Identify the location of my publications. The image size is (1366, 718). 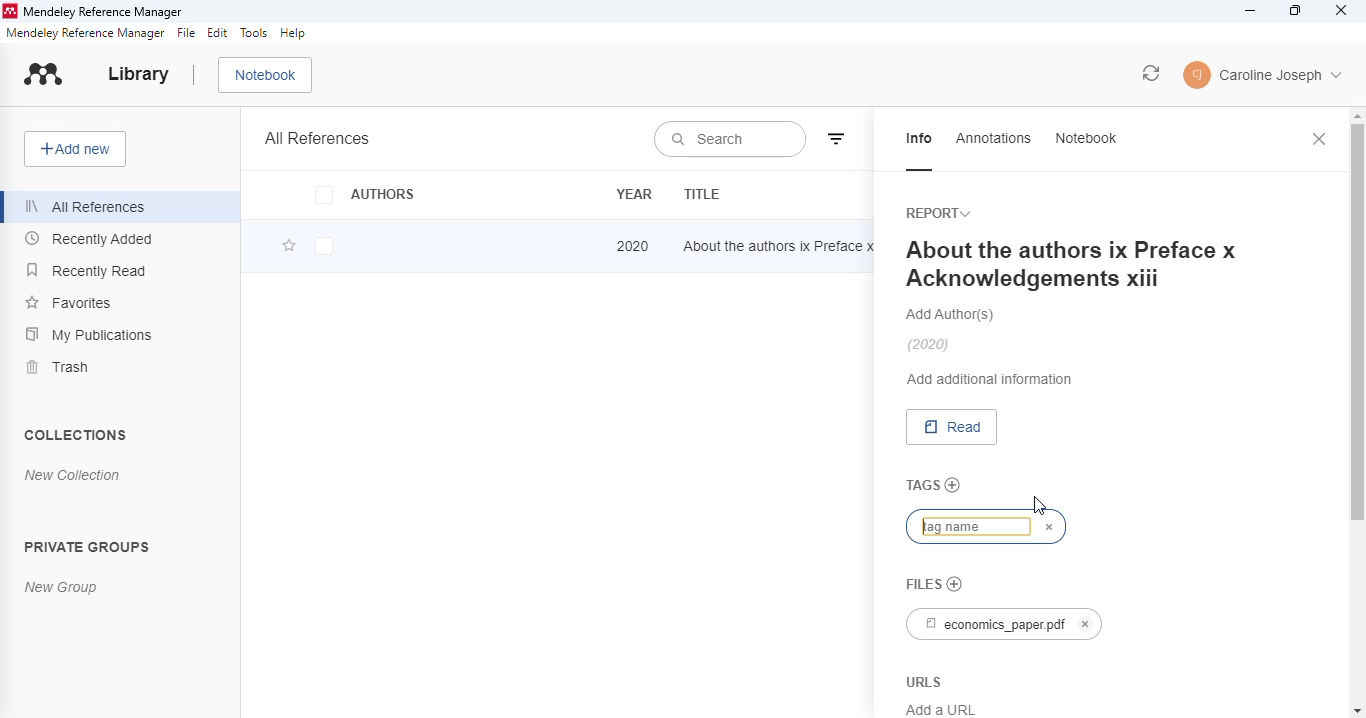
(88, 333).